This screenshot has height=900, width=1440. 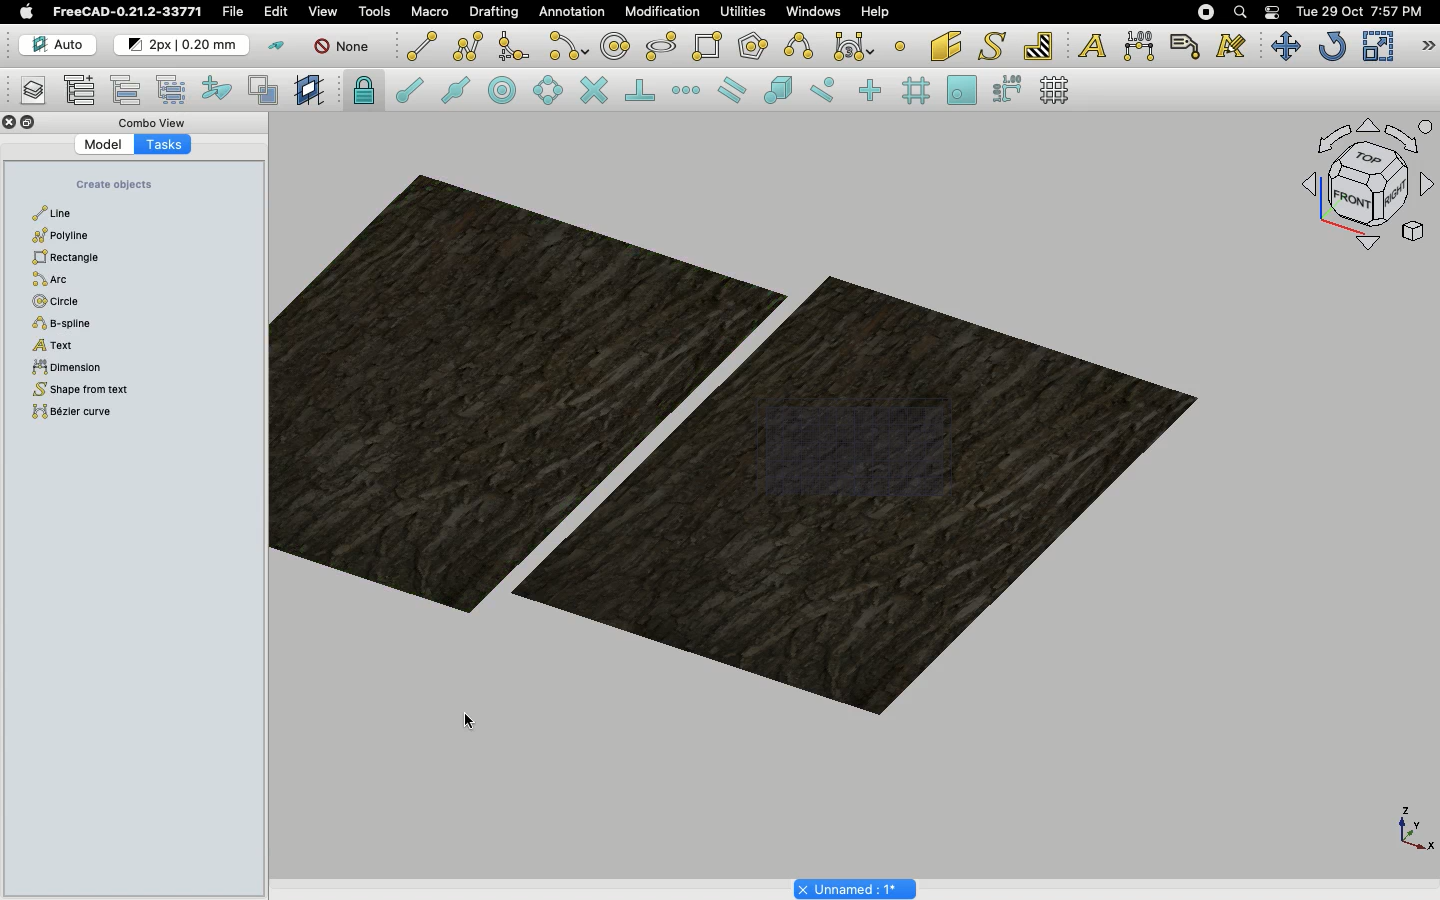 I want to click on Object selected, so click(x=735, y=444).